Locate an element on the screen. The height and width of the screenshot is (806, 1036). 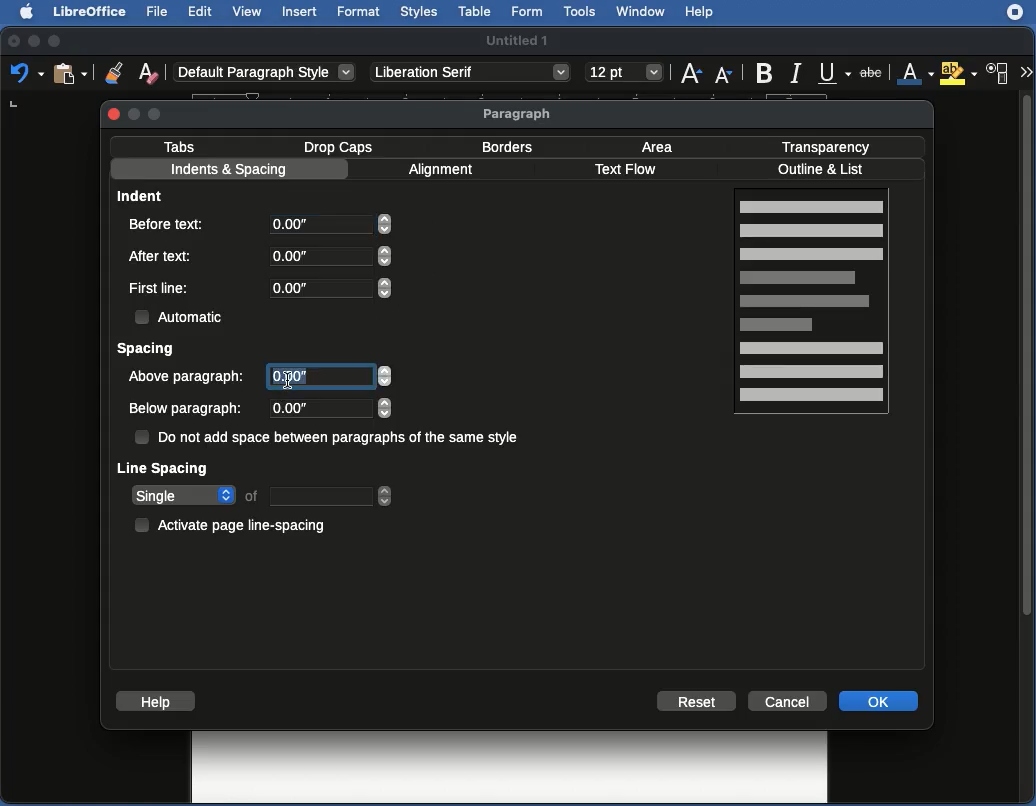
0.00" is located at coordinates (330, 377).